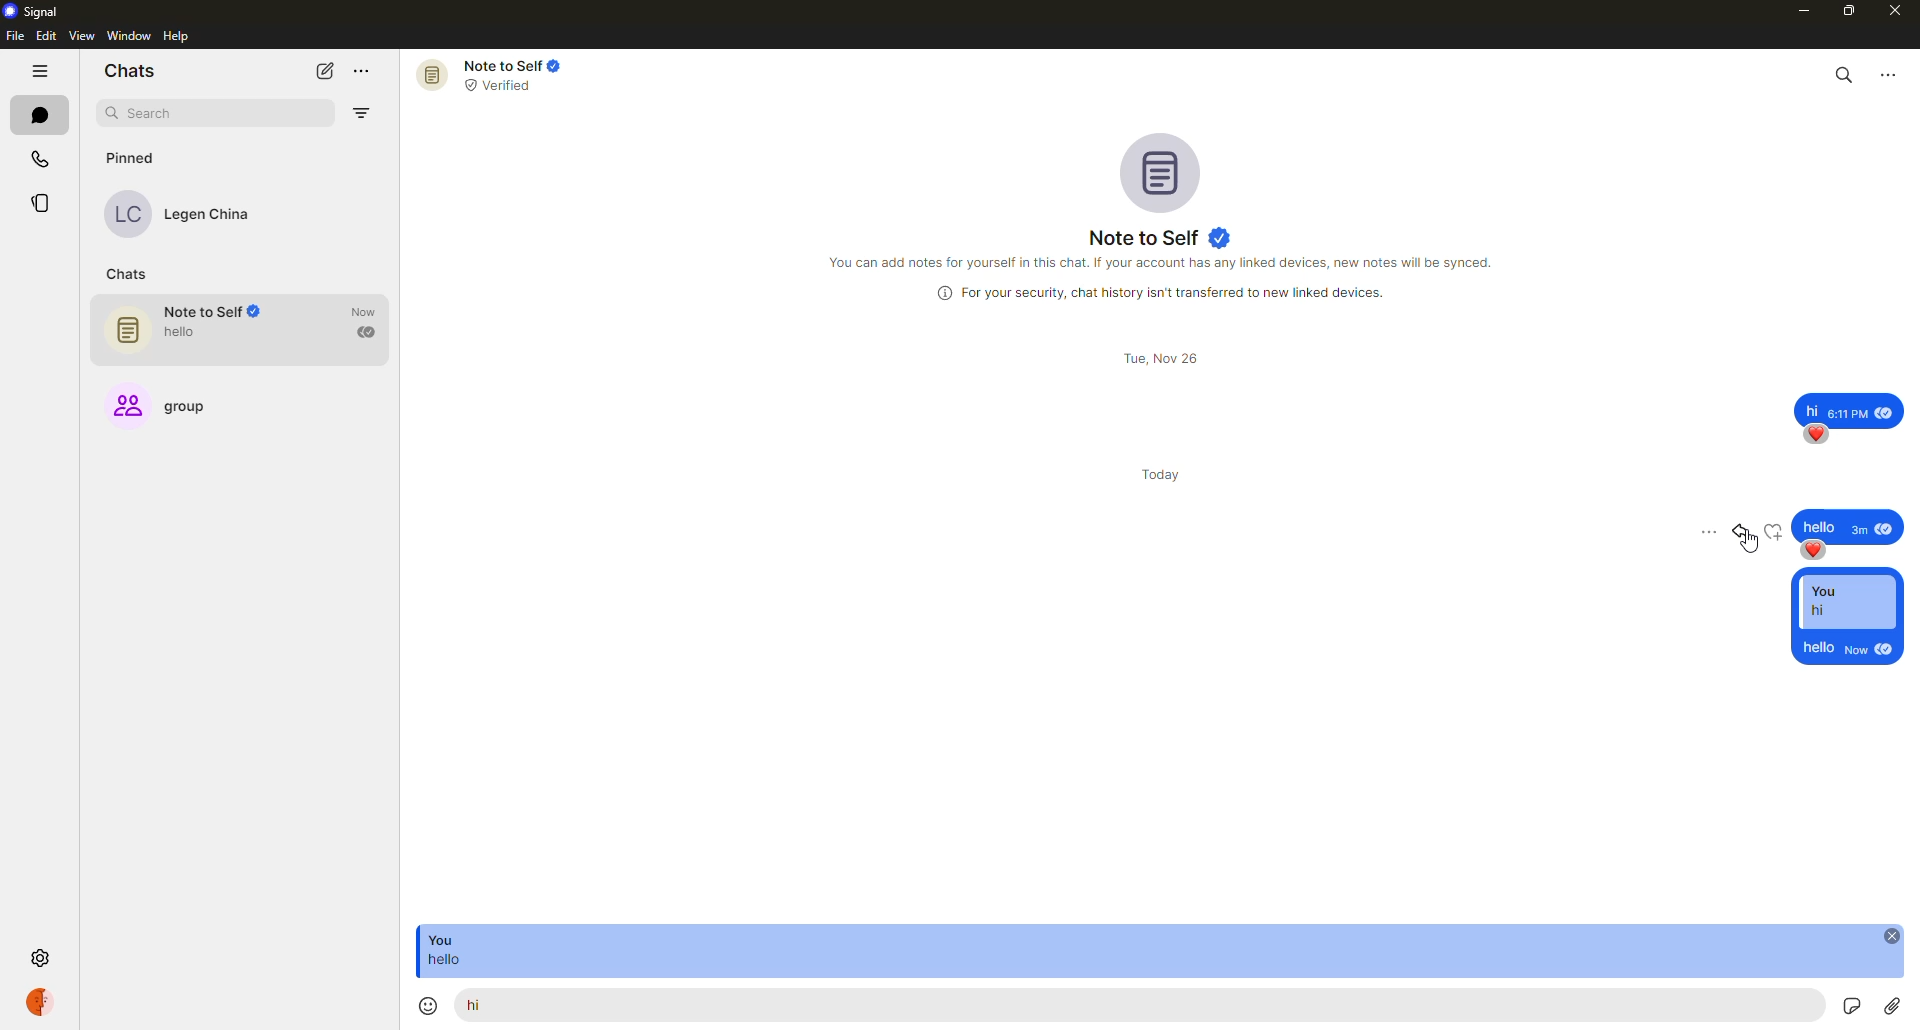 The image size is (1920, 1030). I want to click on pinned, so click(131, 160).